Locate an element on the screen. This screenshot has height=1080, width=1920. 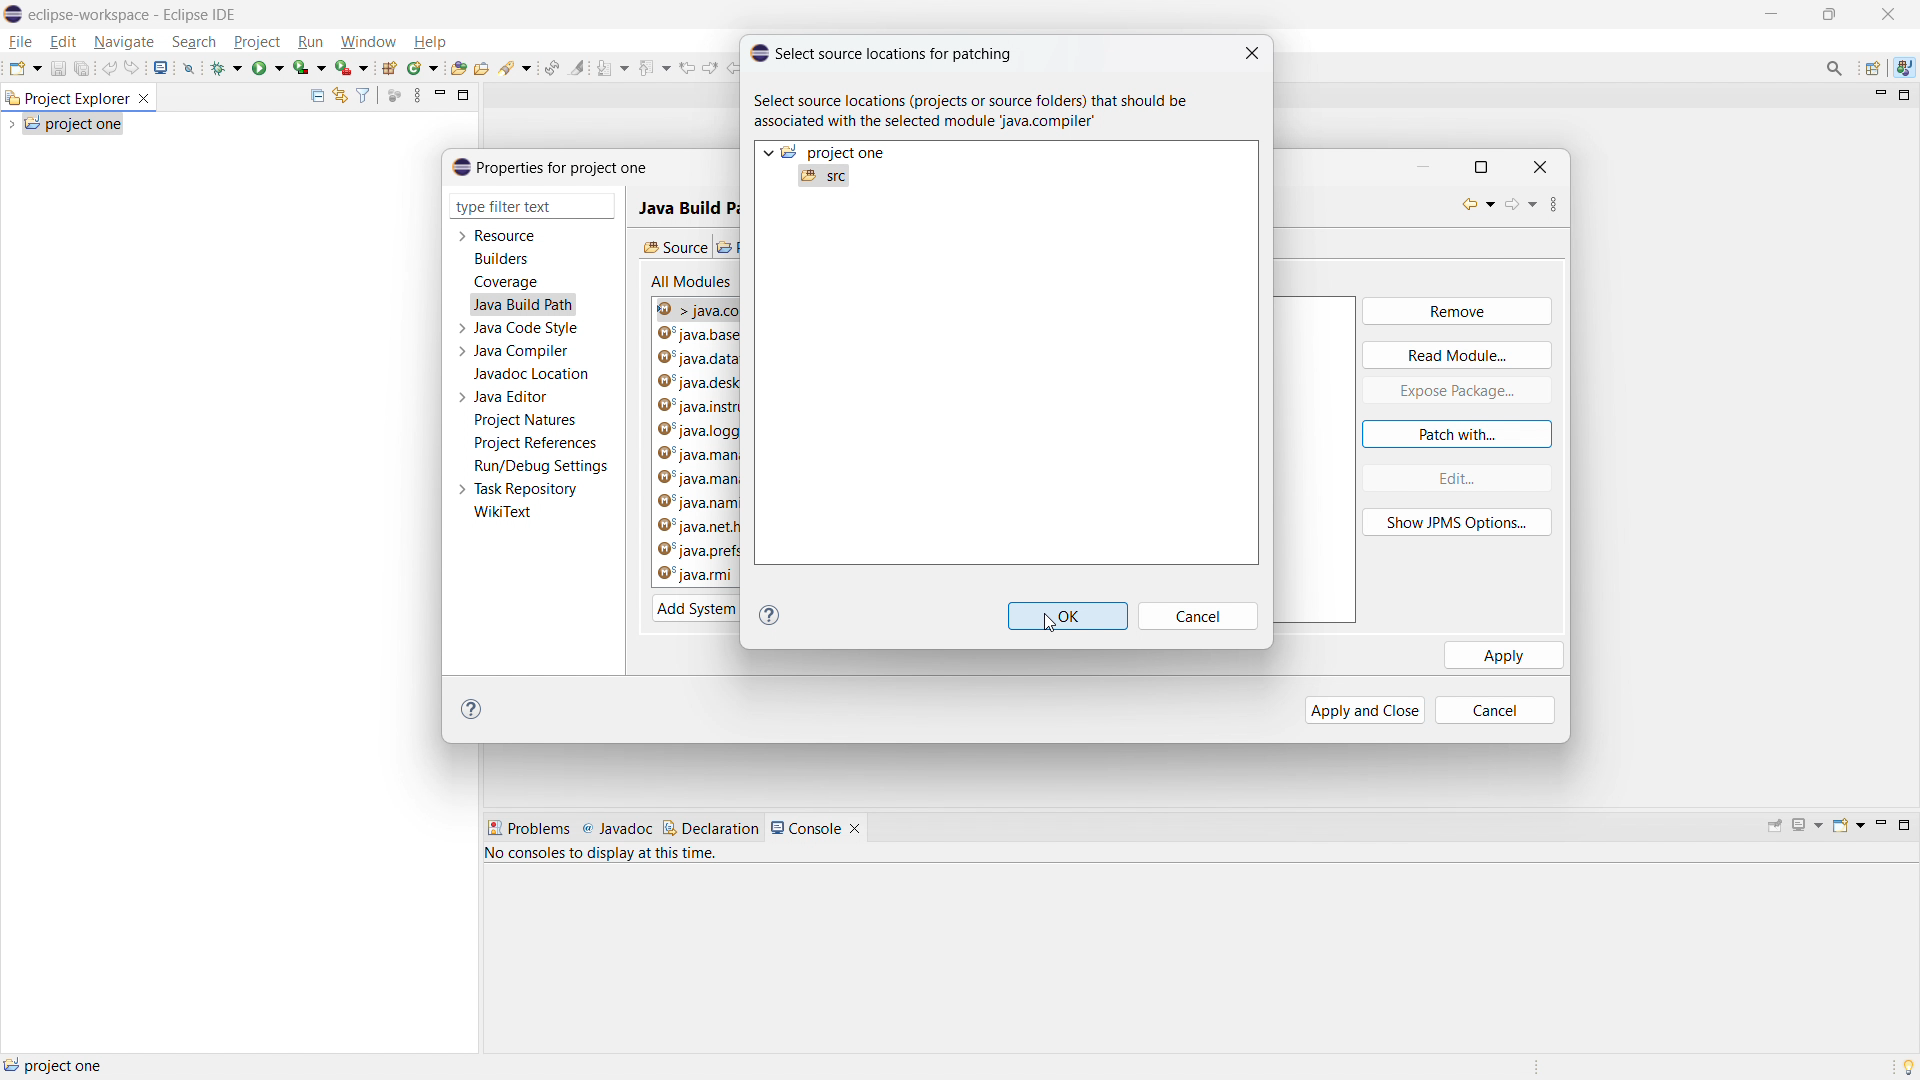
close is located at coordinates (1252, 54).